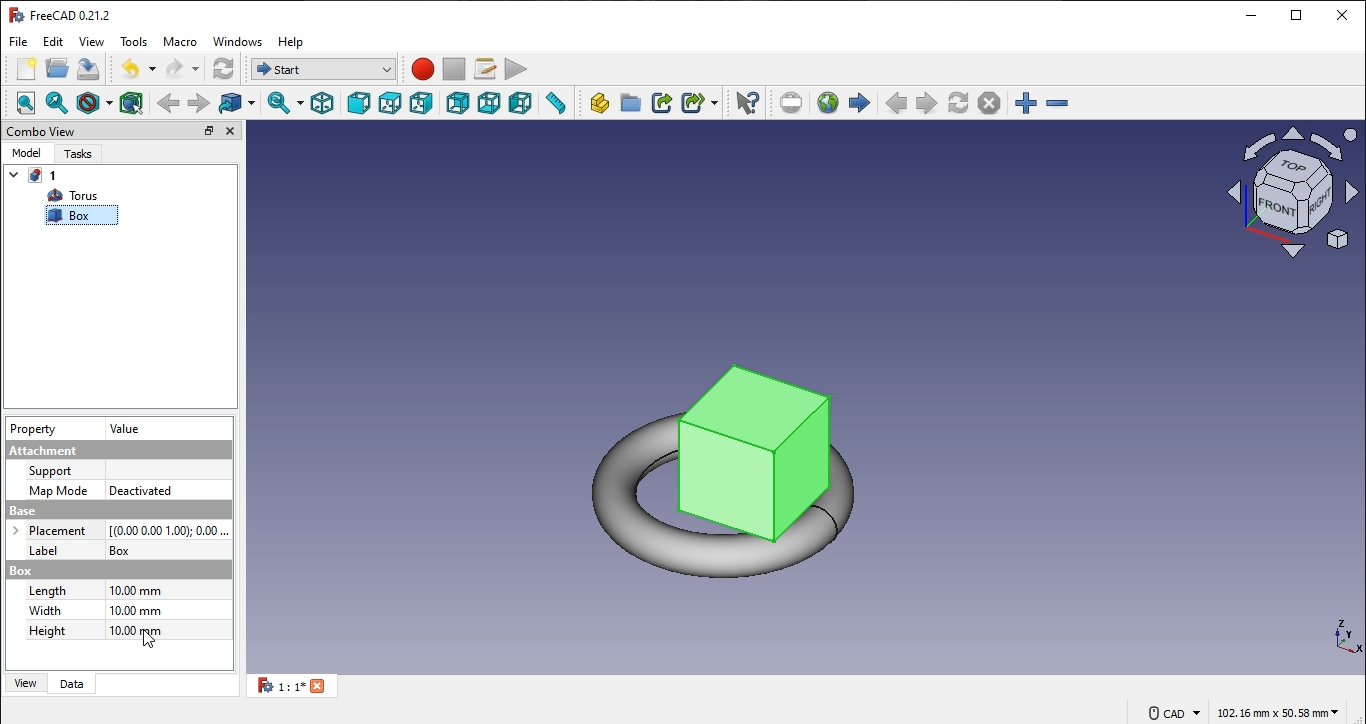  I want to click on make sublink, so click(696, 102).